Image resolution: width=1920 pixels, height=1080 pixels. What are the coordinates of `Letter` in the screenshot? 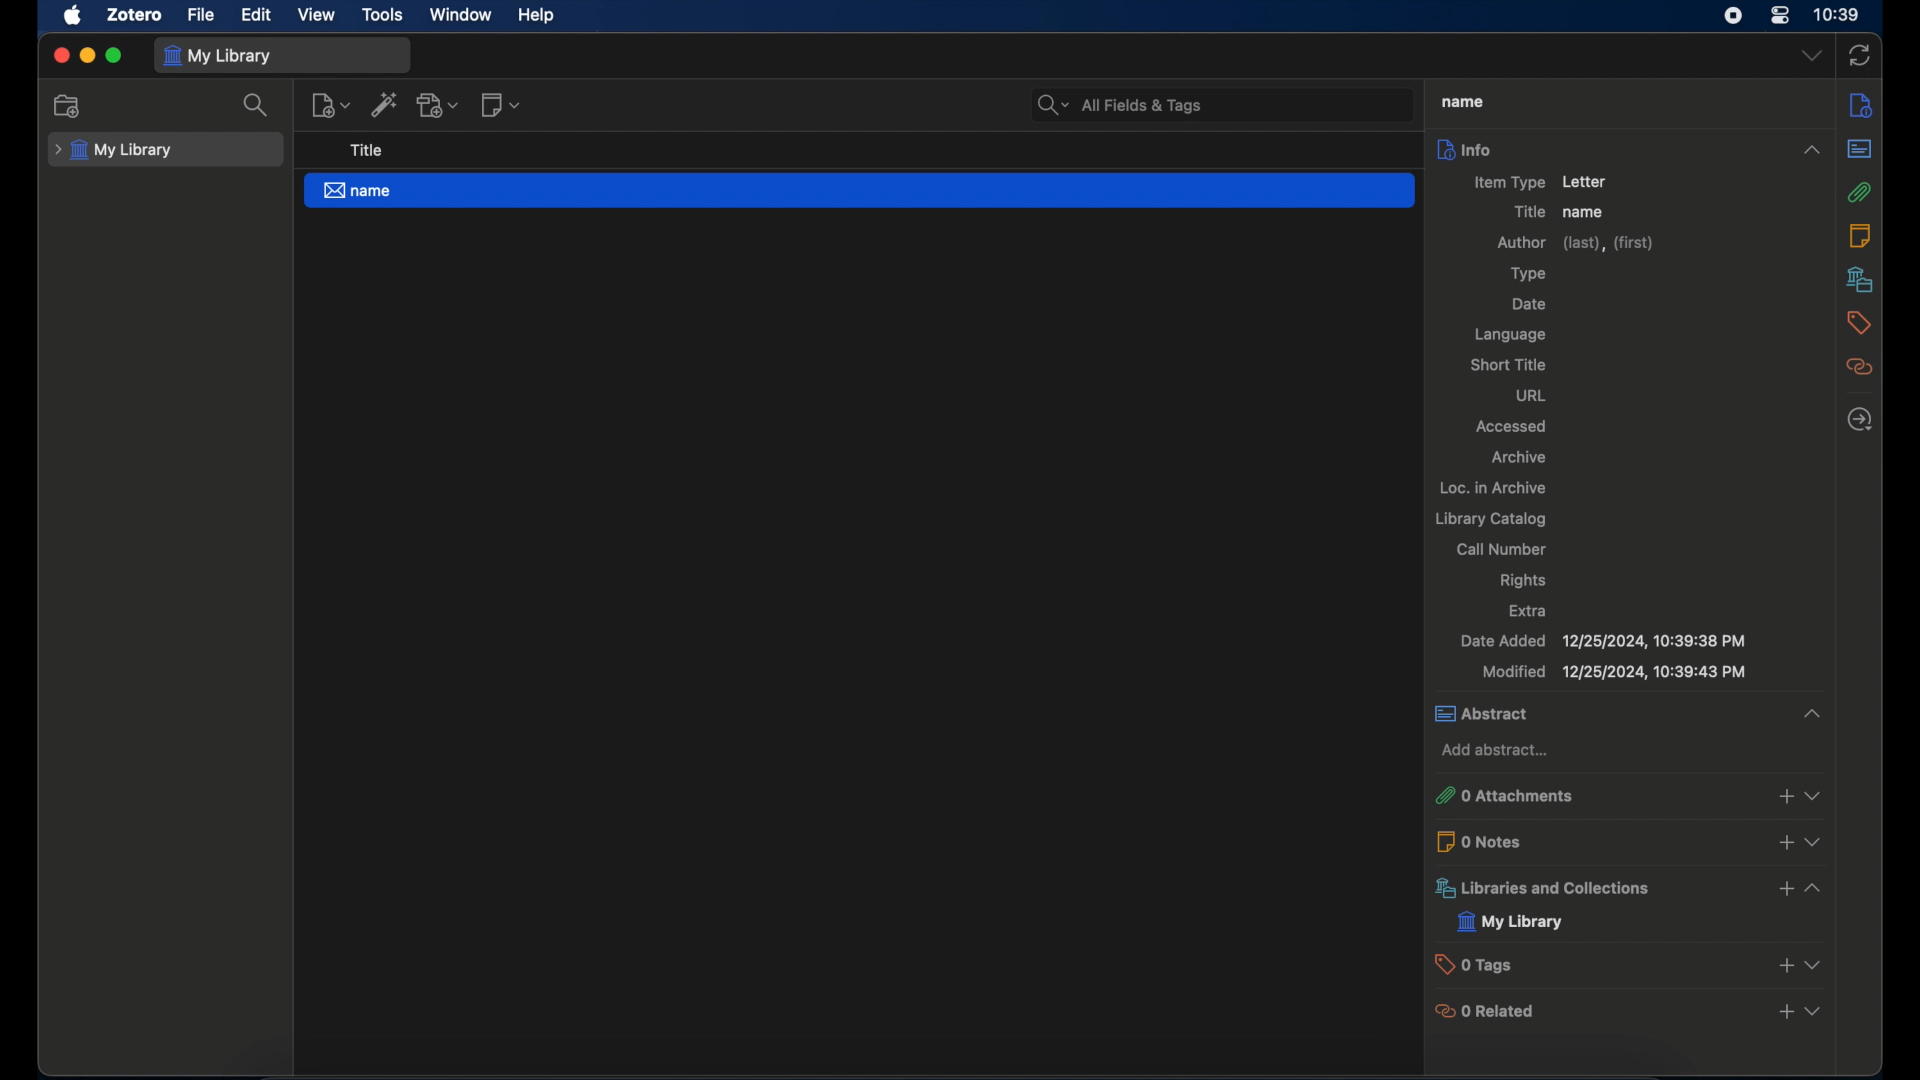 It's located at (1596, 181).